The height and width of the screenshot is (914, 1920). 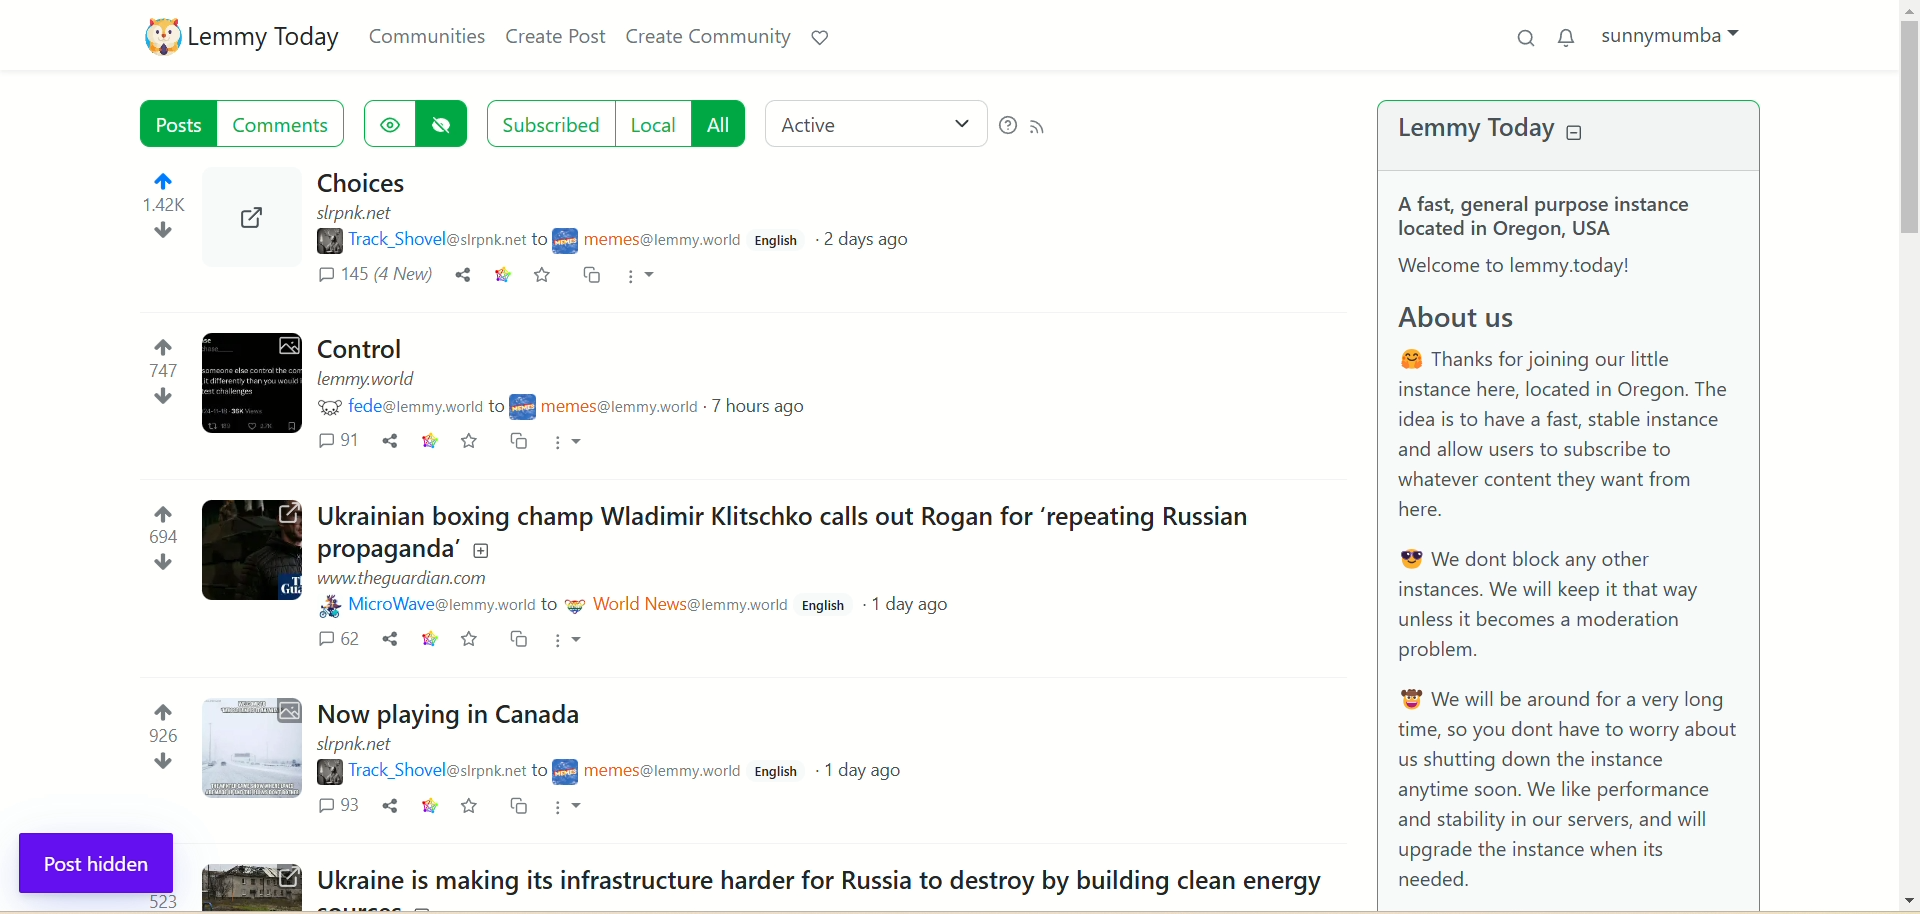 What do you see at coordinates (178, 123) in the screenshot?
I see `posts` at bounding box center [178, 123].